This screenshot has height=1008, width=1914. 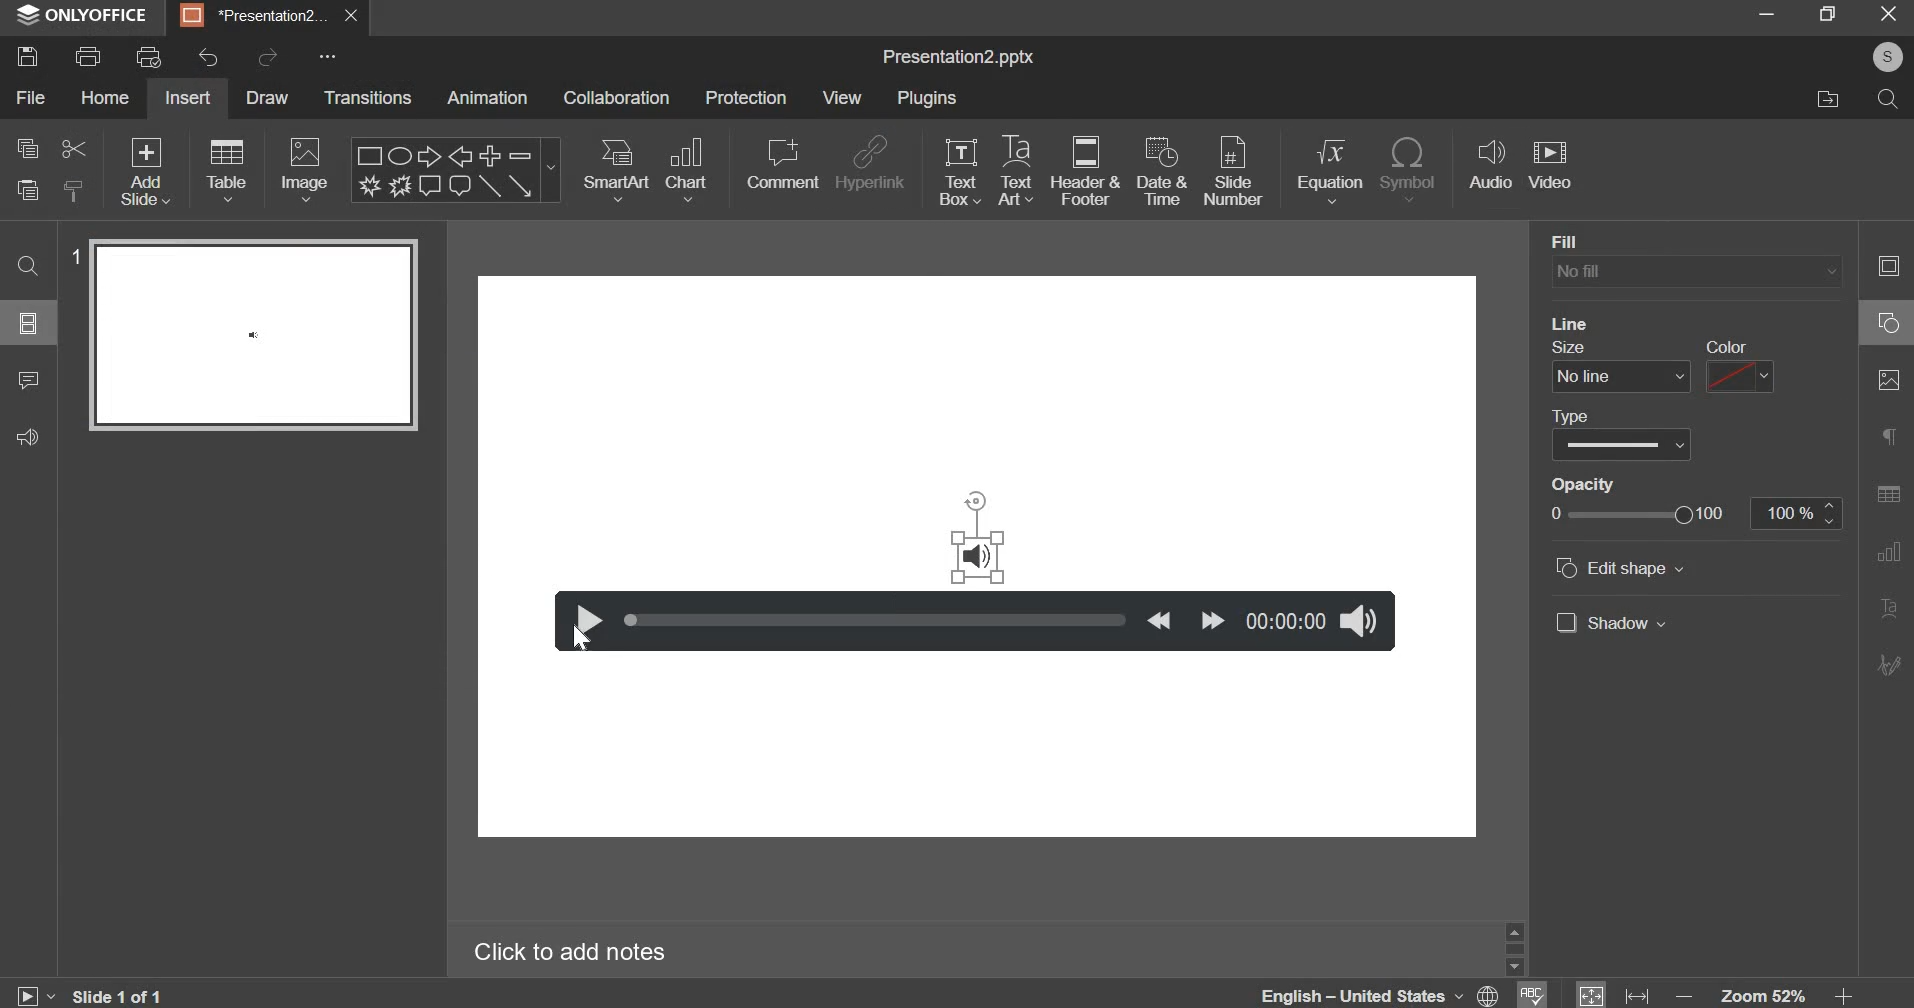 I want to click on maximize, so click(x=1826, y=15).